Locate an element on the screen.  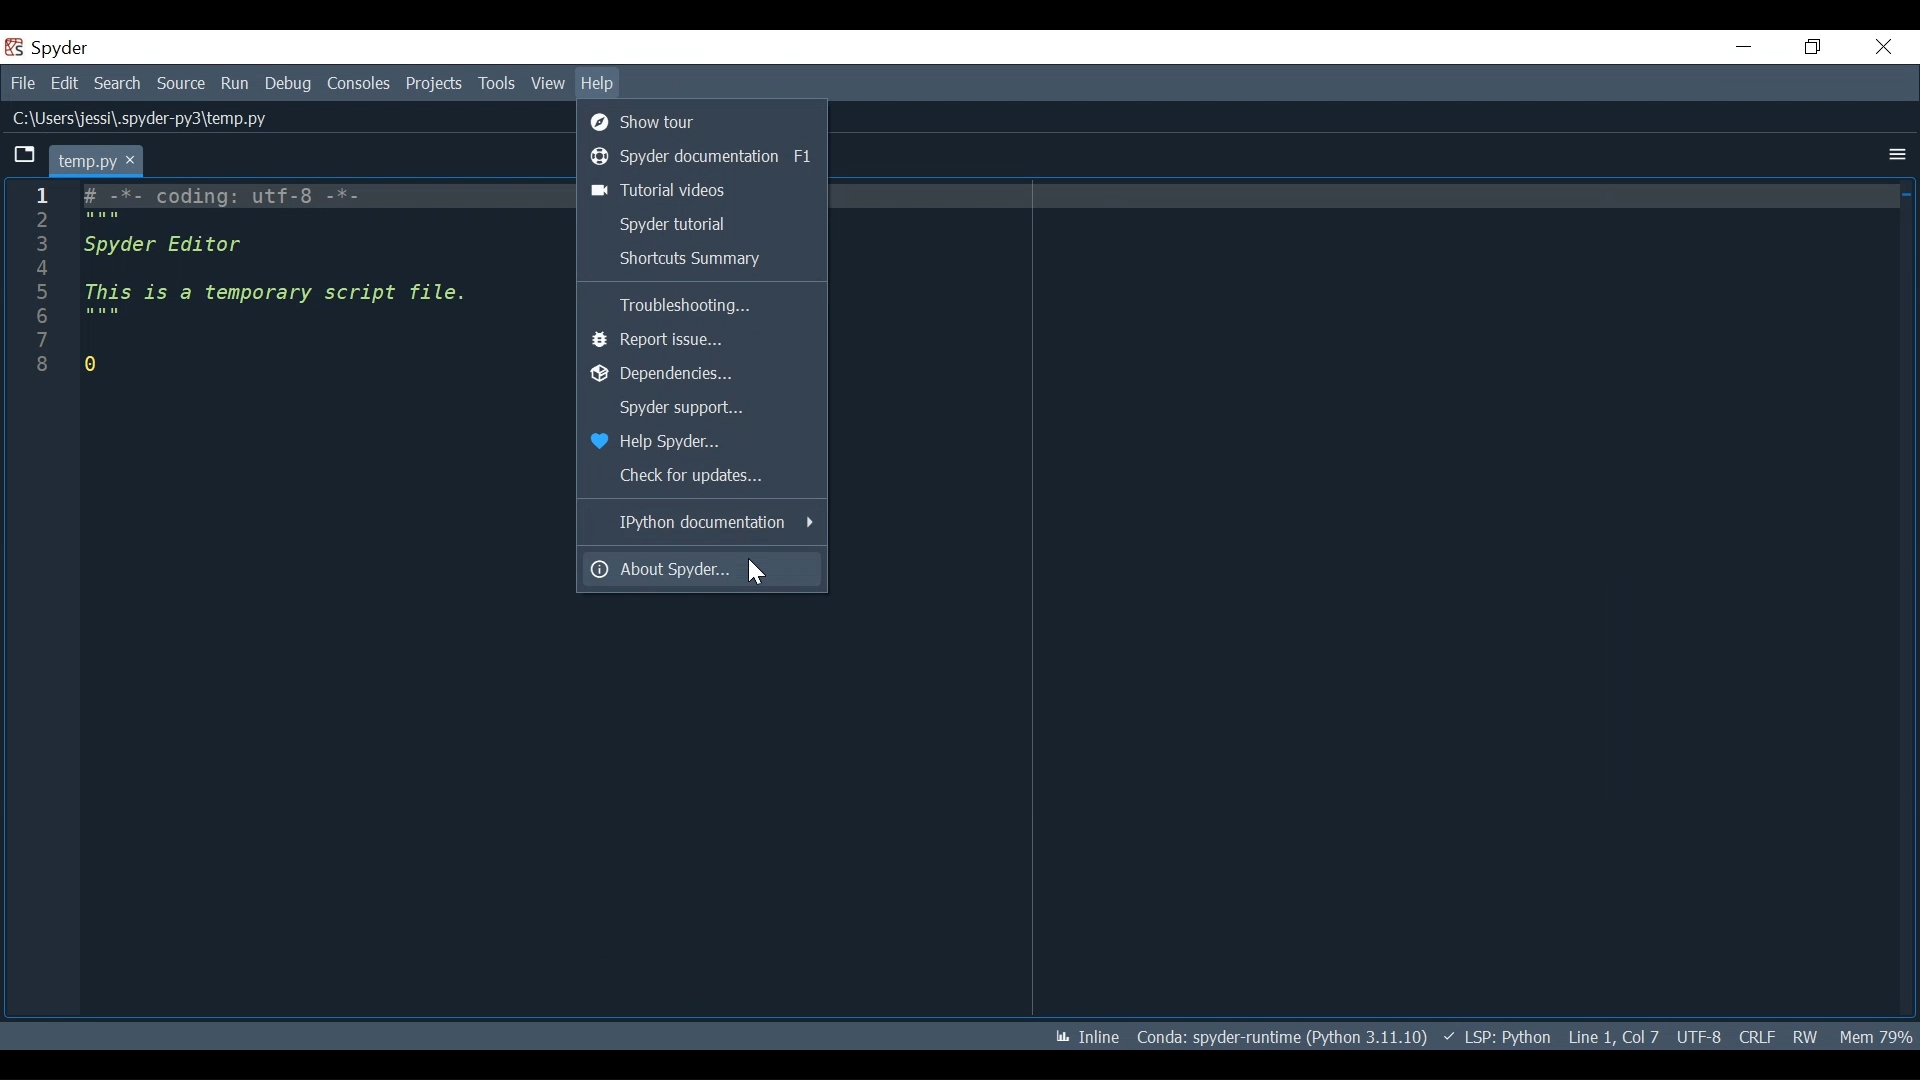
Restore is located at coordinates (1814, 46).